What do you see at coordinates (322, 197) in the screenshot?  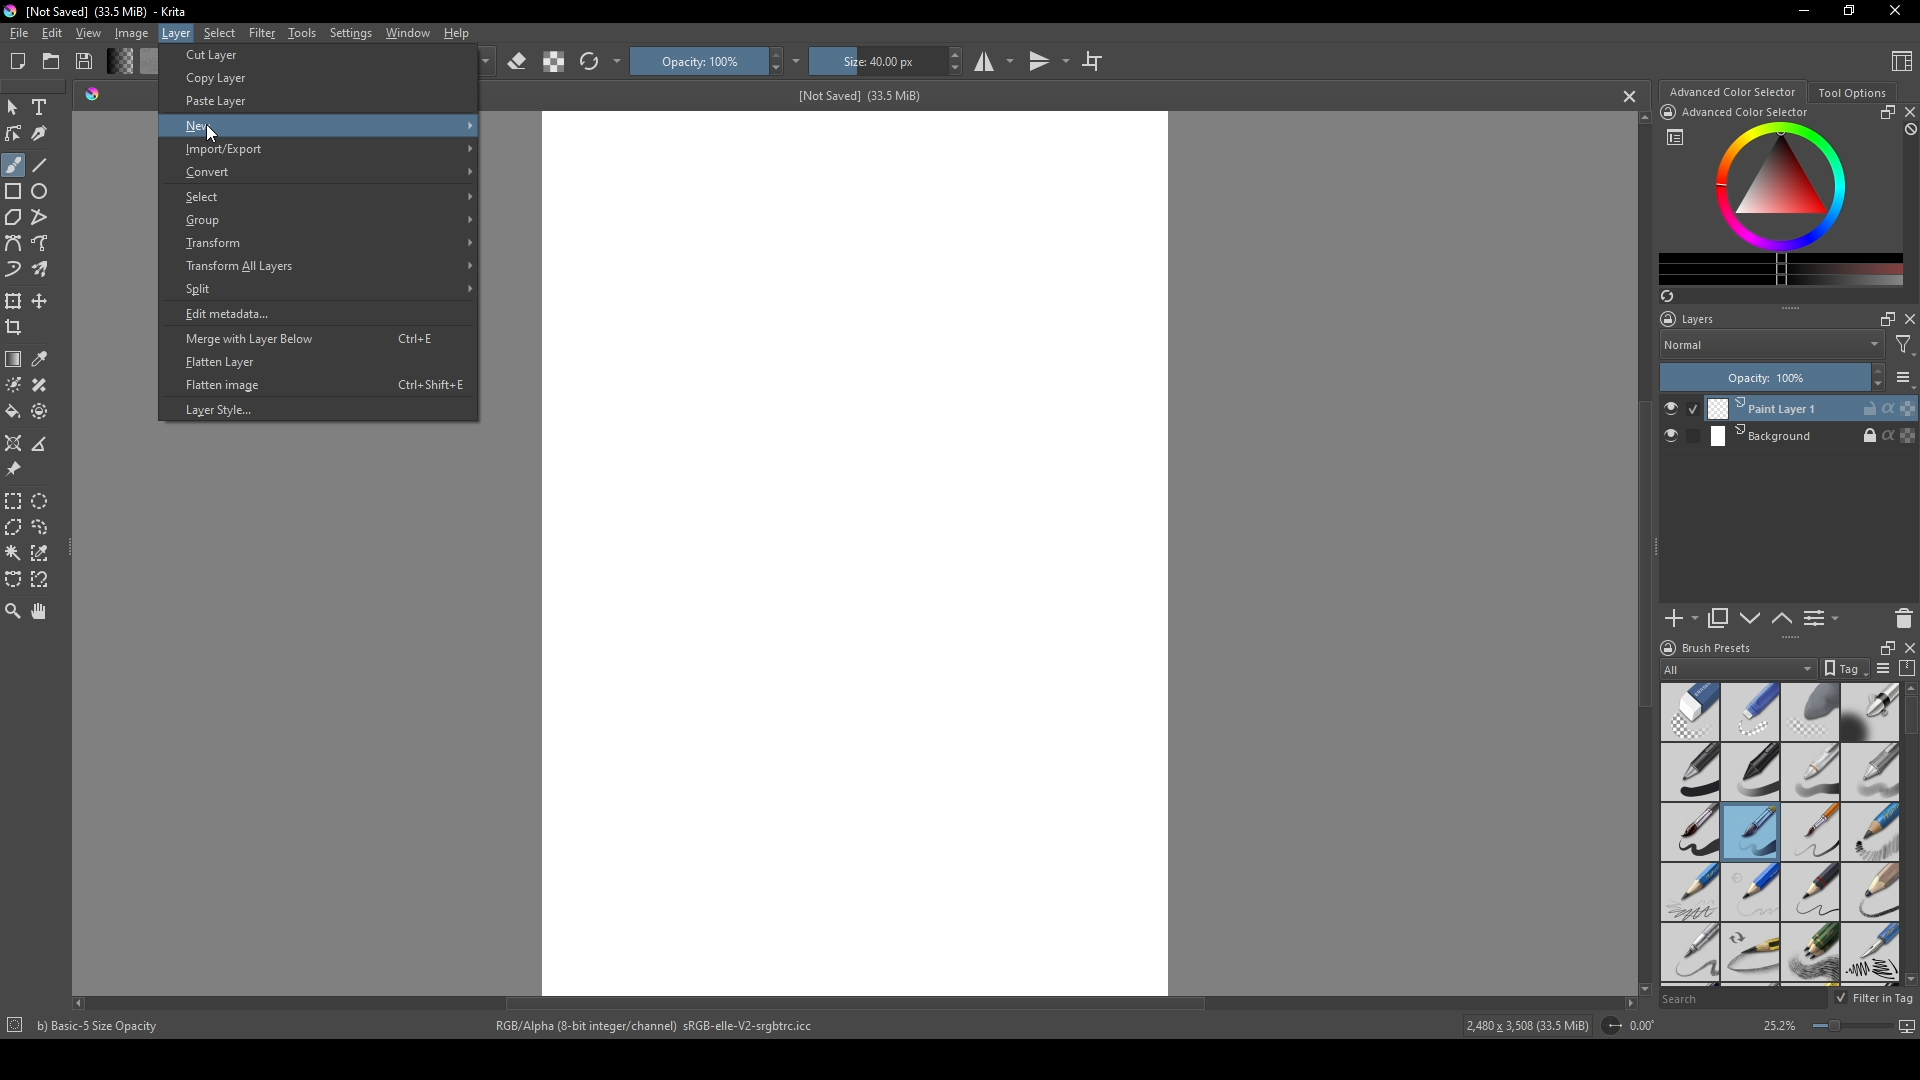 I see `Select` at bounding box center [322, 197].